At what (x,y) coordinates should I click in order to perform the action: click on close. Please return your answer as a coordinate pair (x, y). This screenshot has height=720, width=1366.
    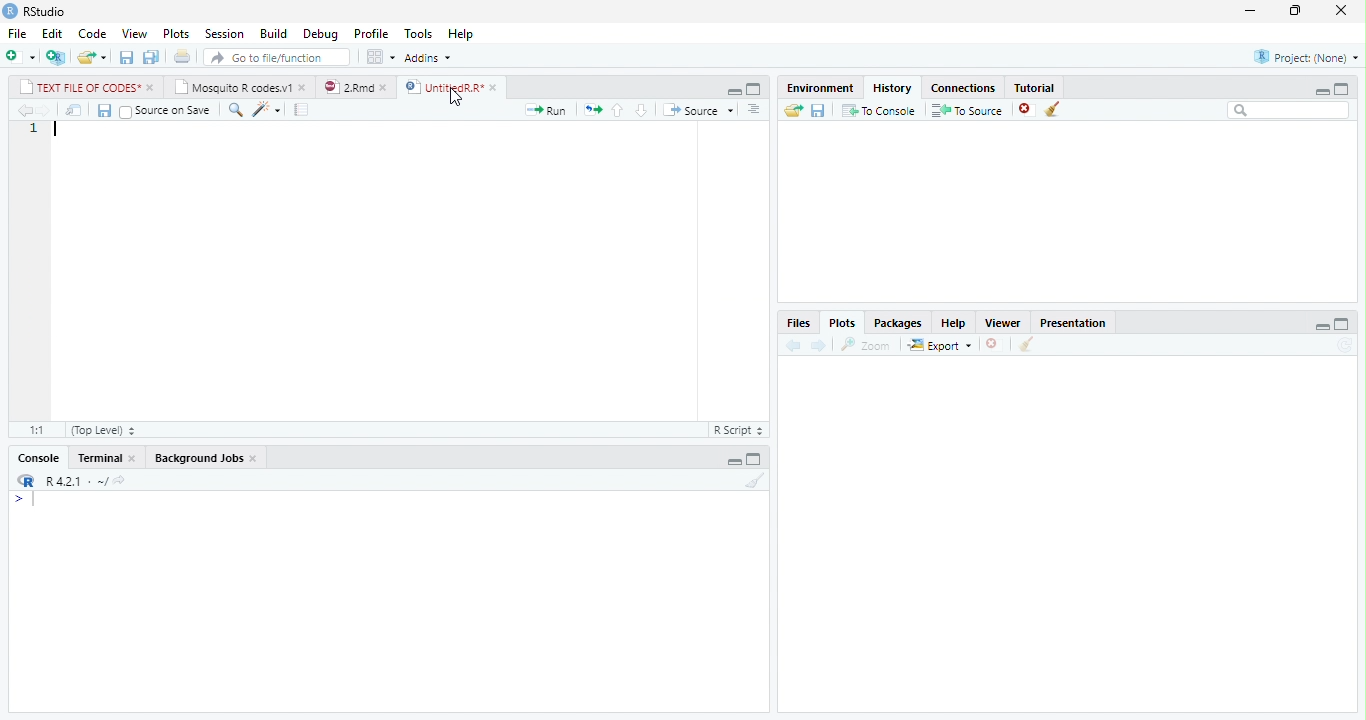
    Looking at the image, I should click on (151, 88).